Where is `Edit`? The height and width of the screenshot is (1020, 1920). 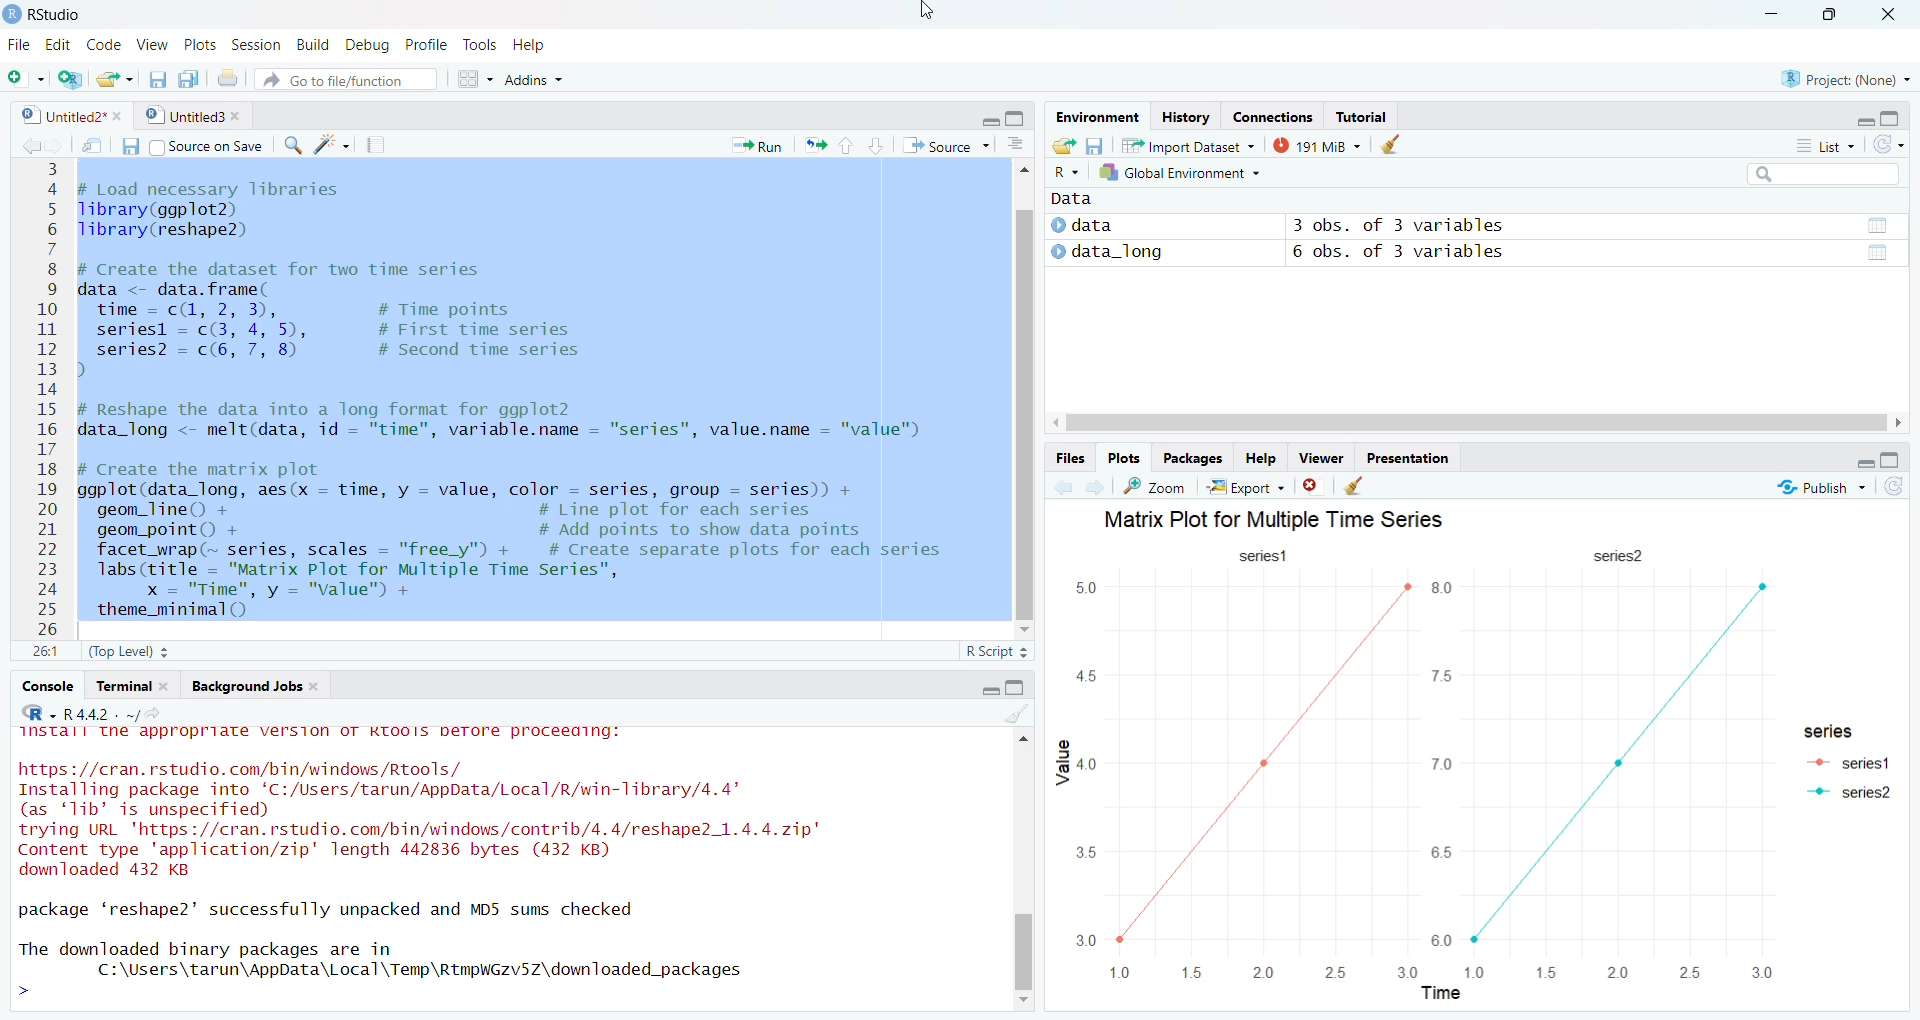 Edit is located at coordinates (60, 45).